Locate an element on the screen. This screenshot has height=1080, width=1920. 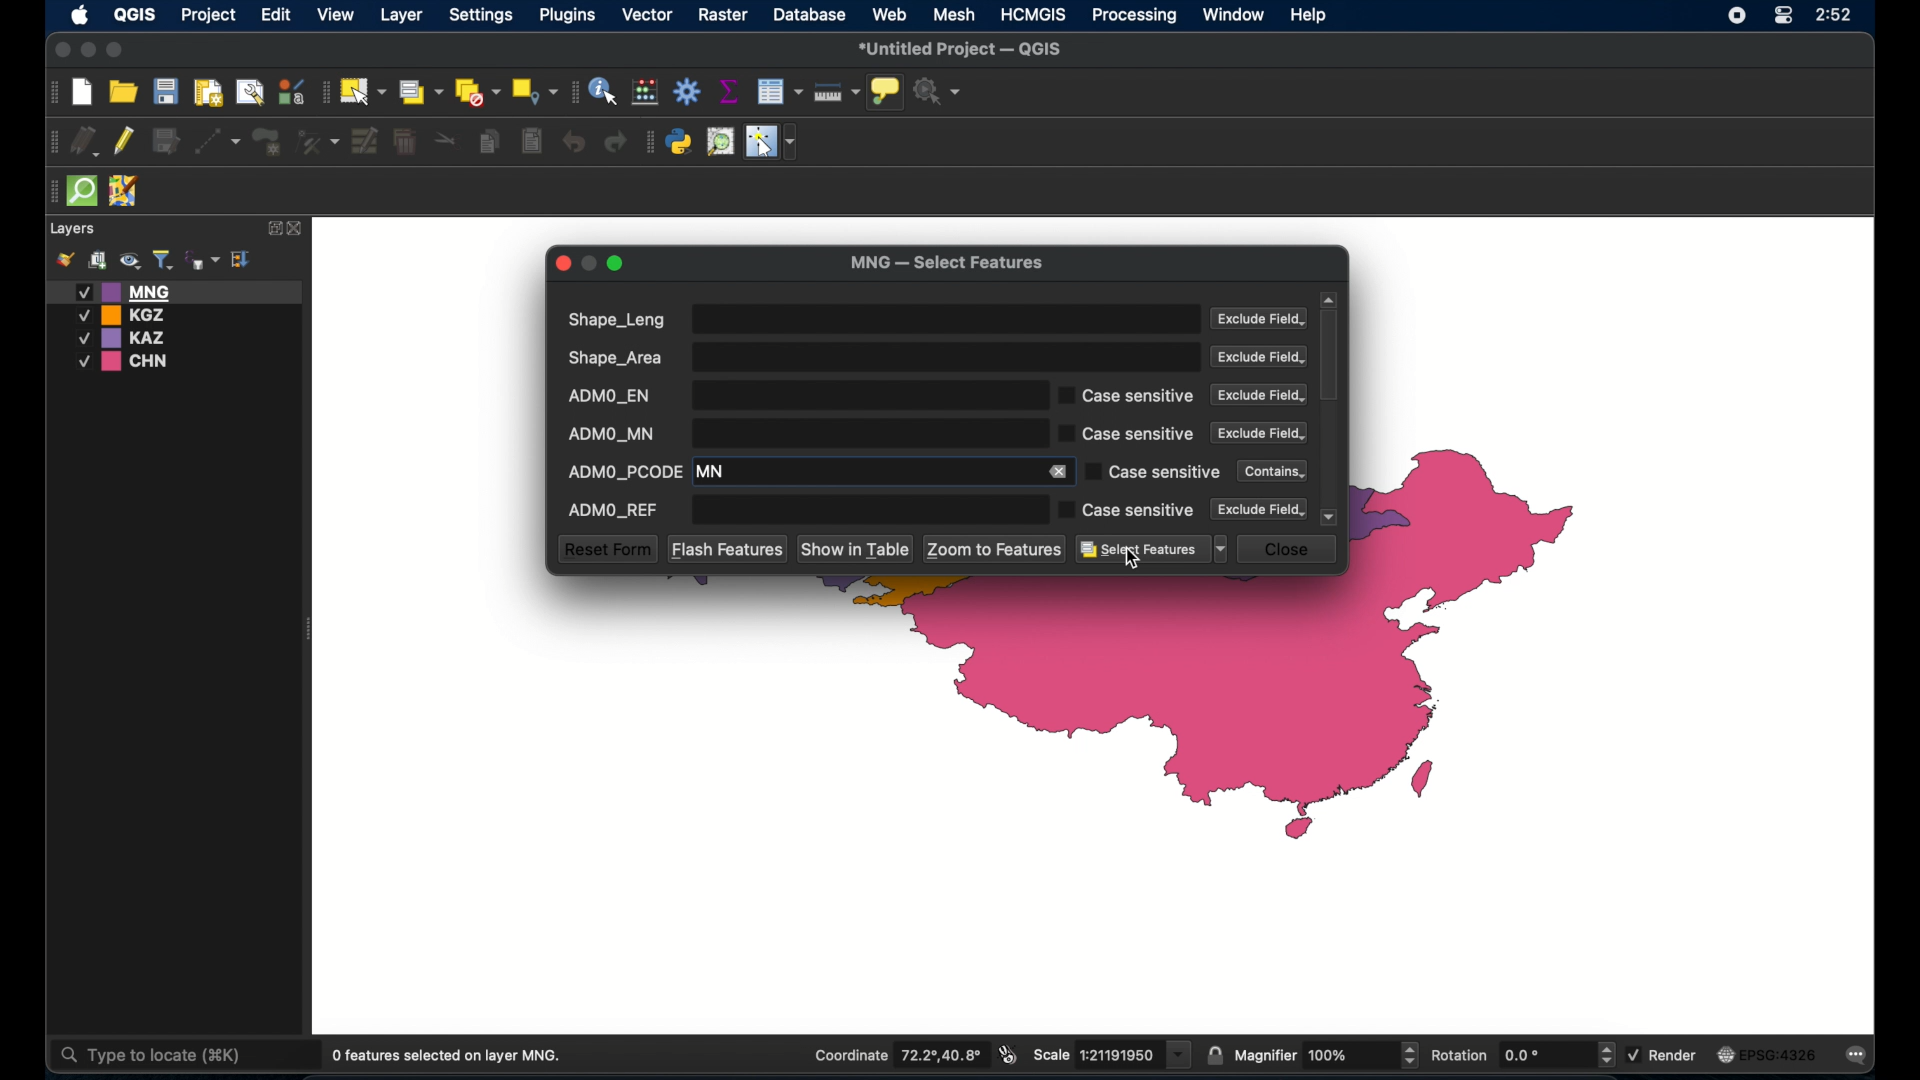
osm place search is located at coordinates (720, 142).